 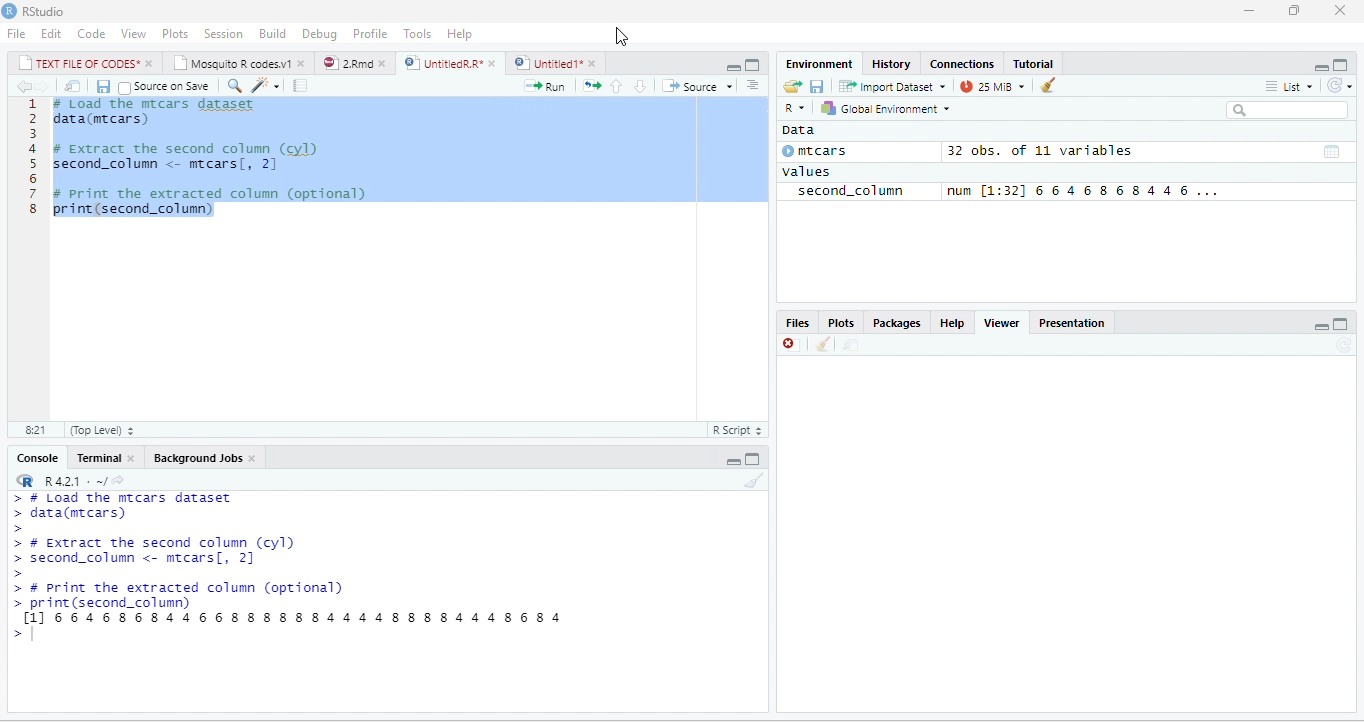 I want to click on Code, so click(x=90, y=32).